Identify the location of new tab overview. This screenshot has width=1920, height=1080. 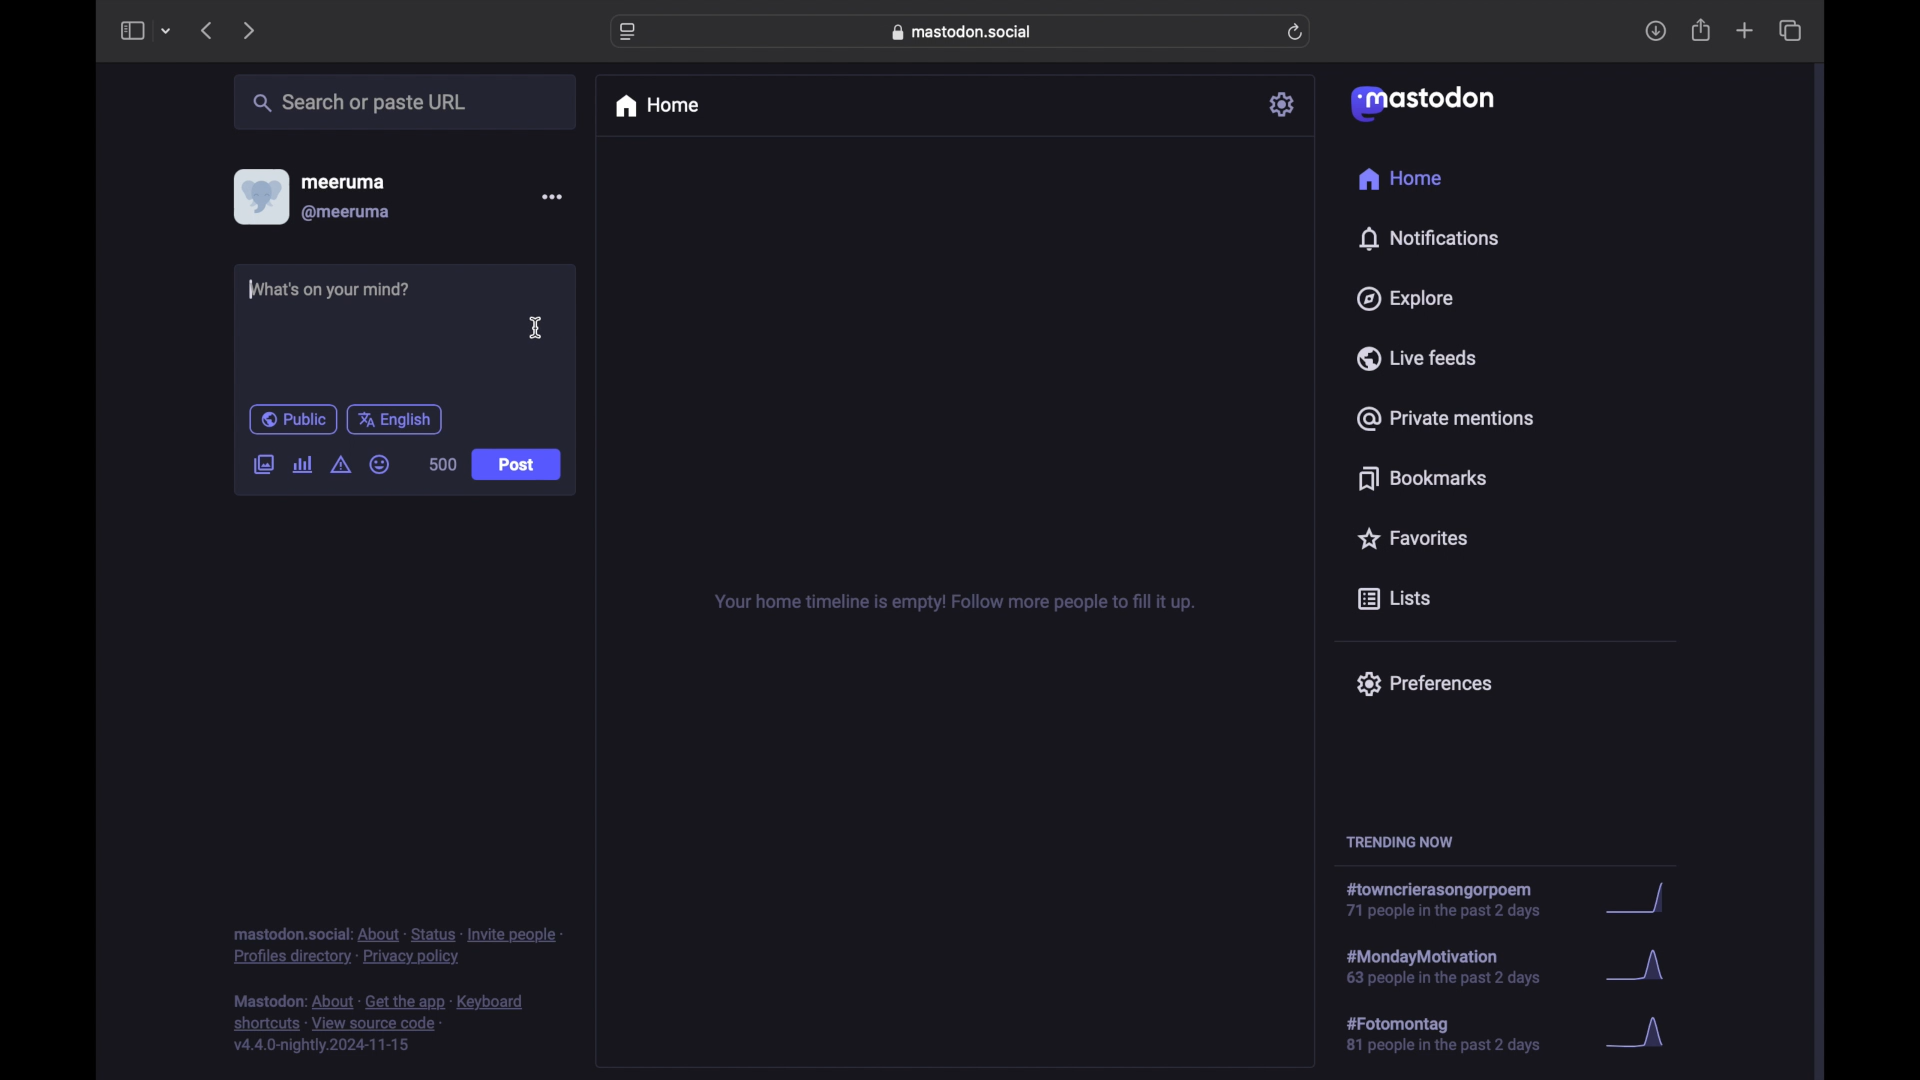
(1745, 30).